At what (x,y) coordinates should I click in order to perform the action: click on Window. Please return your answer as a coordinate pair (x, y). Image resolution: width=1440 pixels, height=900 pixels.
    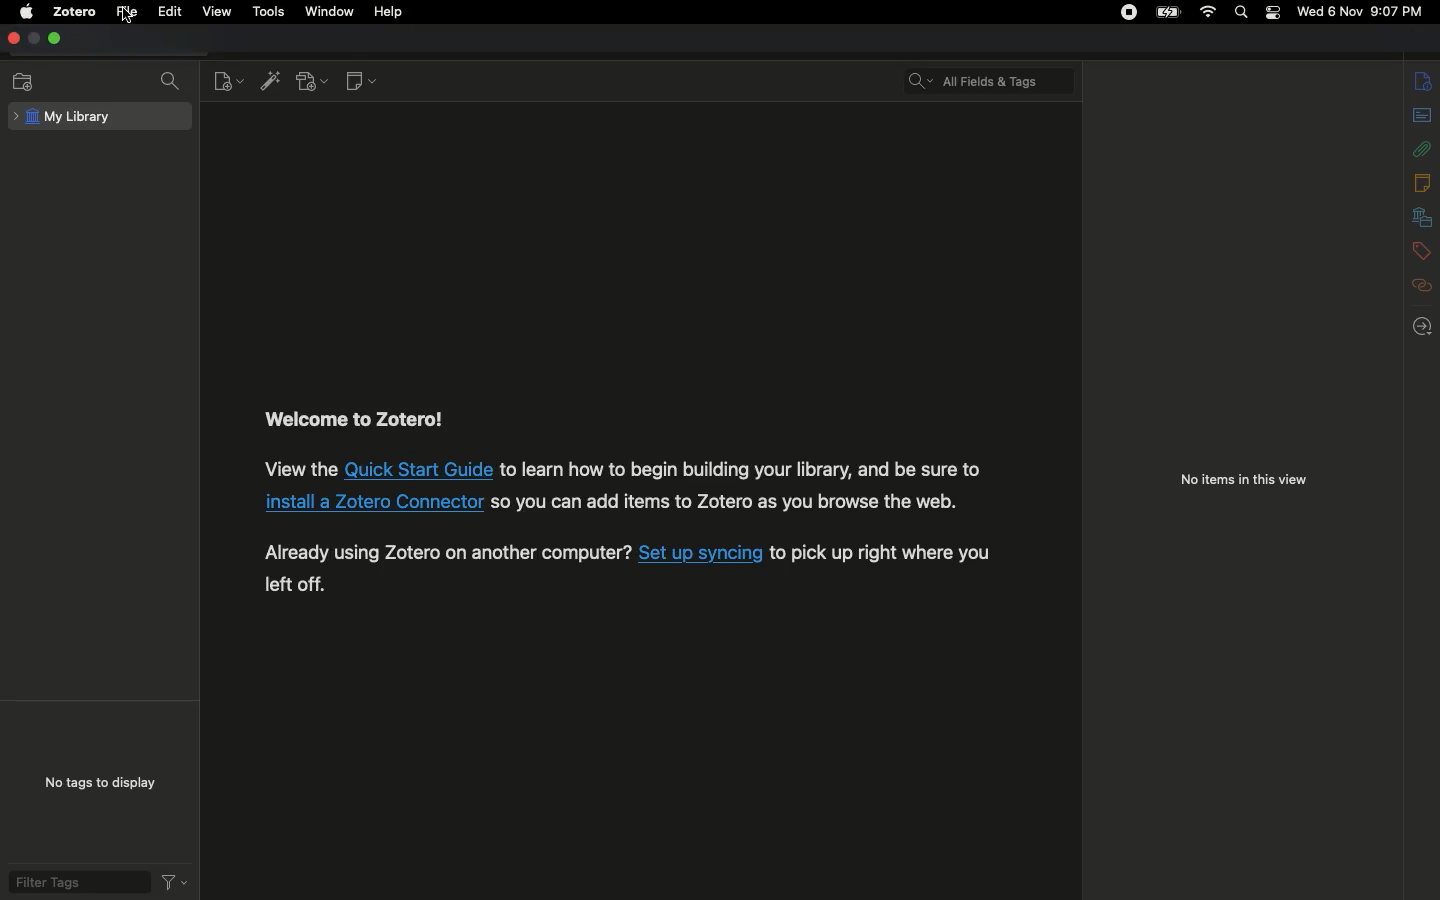
    Looking at the image, I should click on (332, 11).